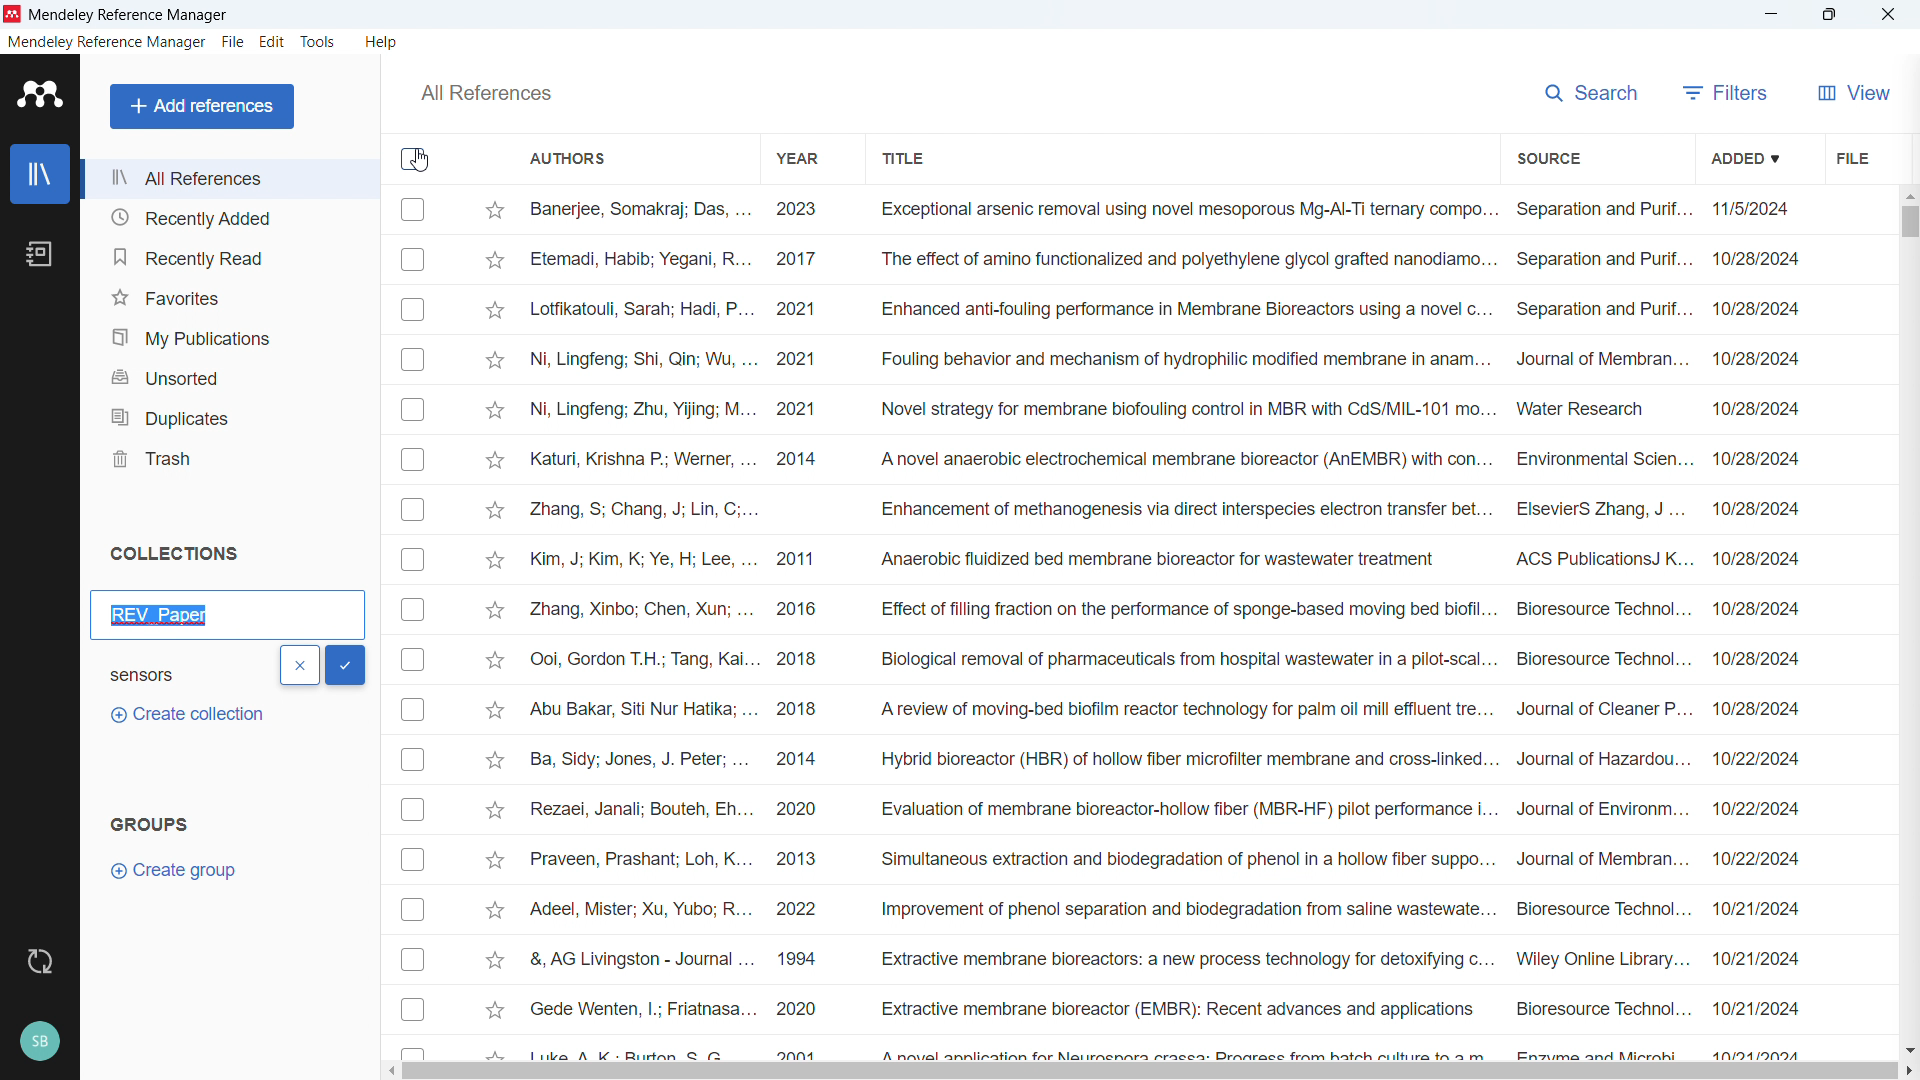 This screenshot has width=1920, height=1080. I want to click on Banerjee, Somakraj; Das, ... 2023 Exceptional arsenic removal using novel mesoporous Mg-Al-Ti ternary compo... Separation and Purif... 11/5/2024, so click(1166, 210).